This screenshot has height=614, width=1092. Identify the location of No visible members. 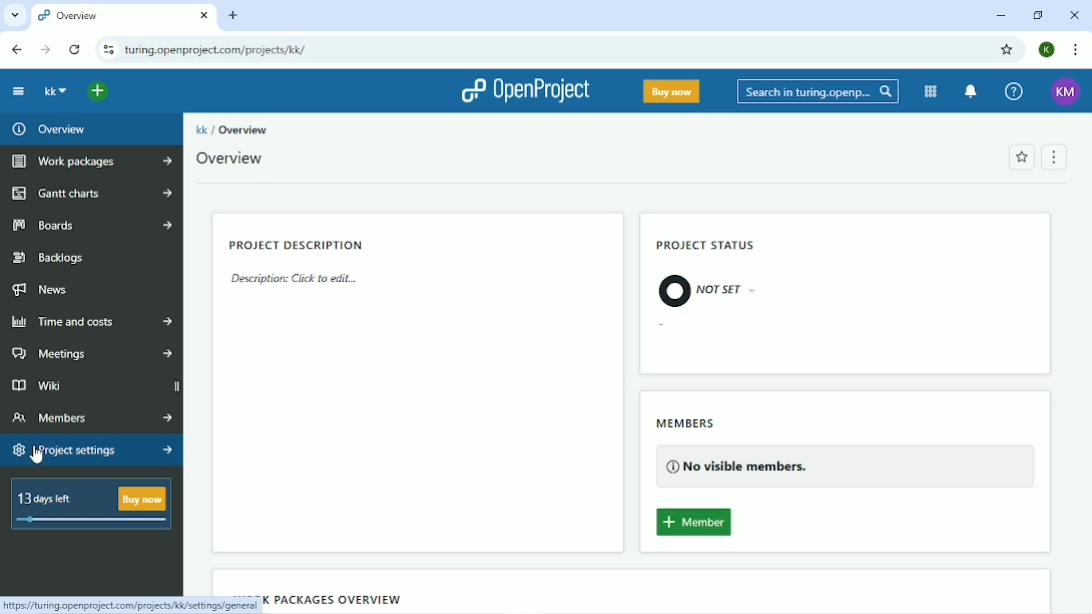
(742, 466).